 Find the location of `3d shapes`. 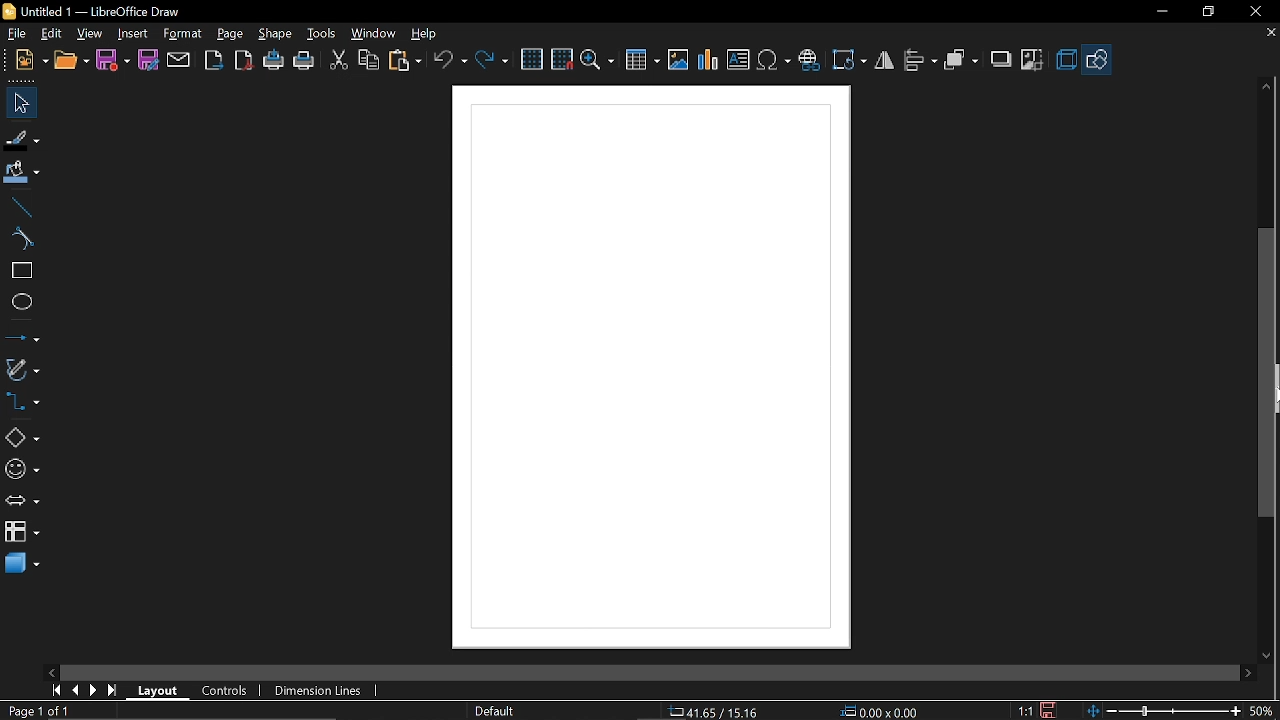

3d shapes is located at coordinates (22, 566).